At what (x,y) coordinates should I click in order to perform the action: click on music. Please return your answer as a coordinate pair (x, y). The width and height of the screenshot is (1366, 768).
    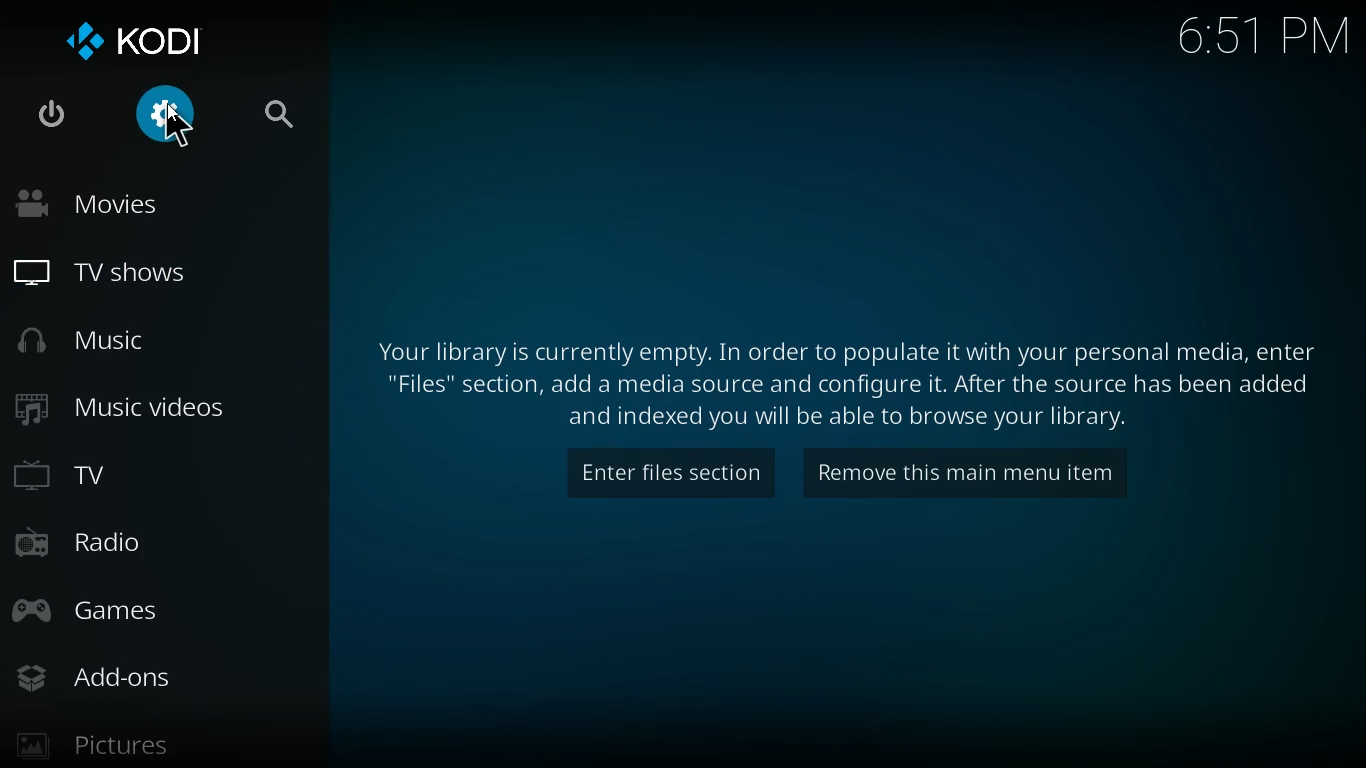
    Looking at the image, I should click on (140, 339).